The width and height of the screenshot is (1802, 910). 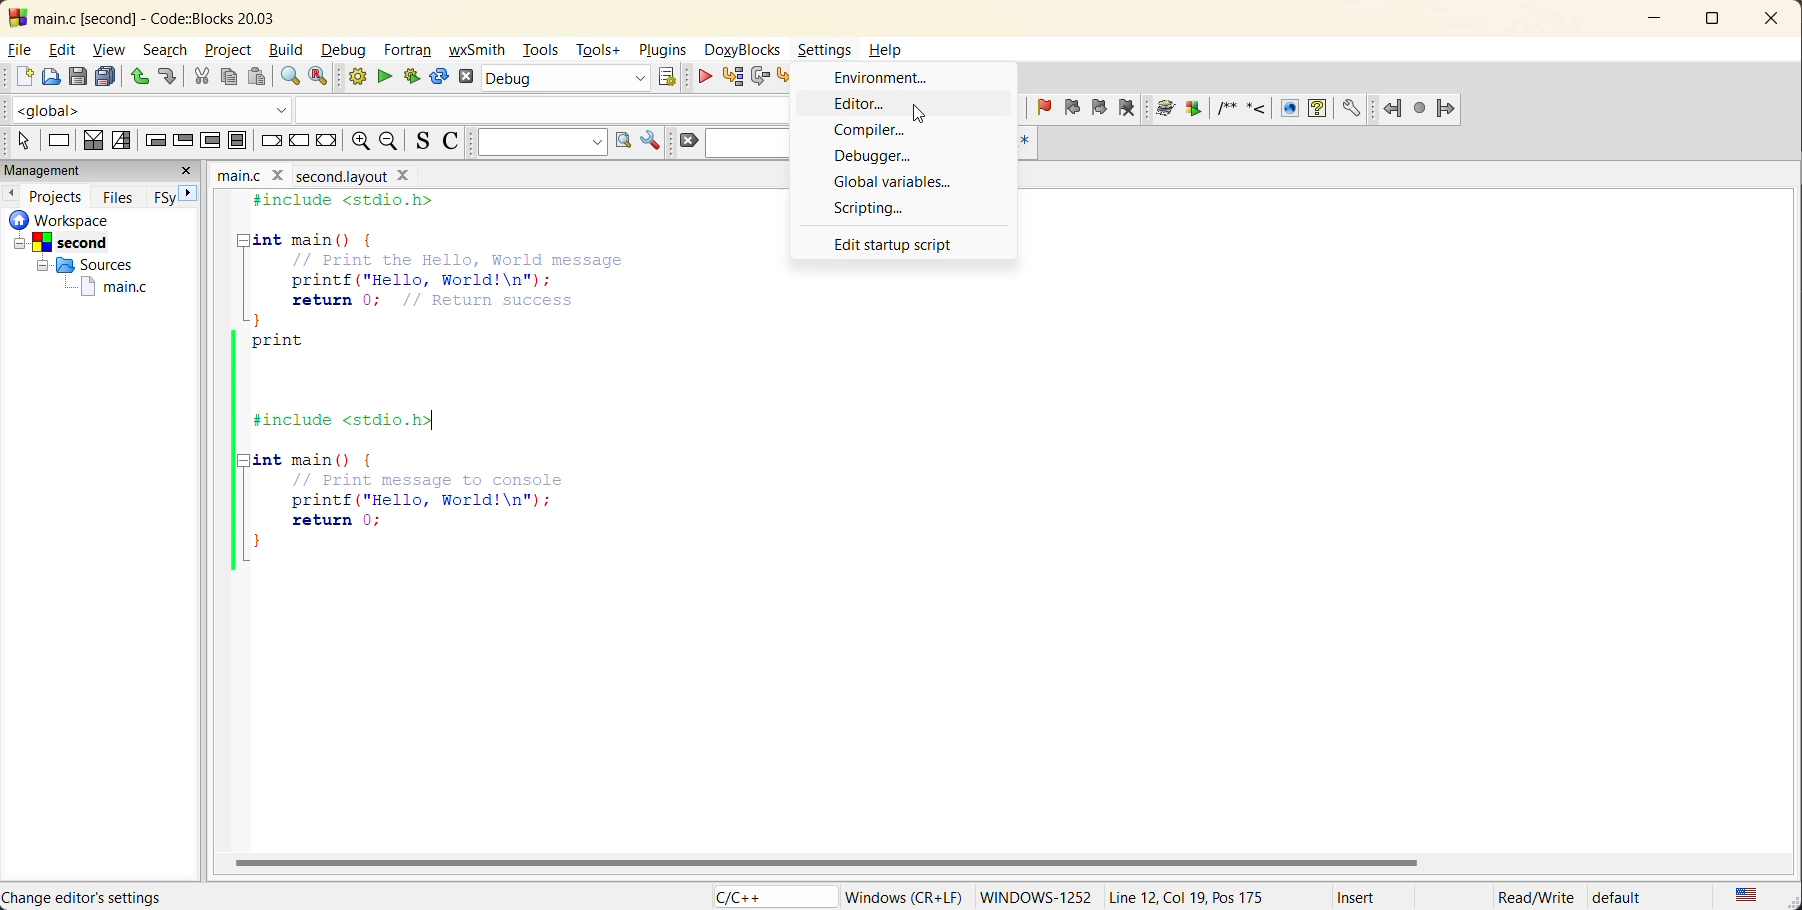 I want to click on jump back, so click(x=931, y=114).